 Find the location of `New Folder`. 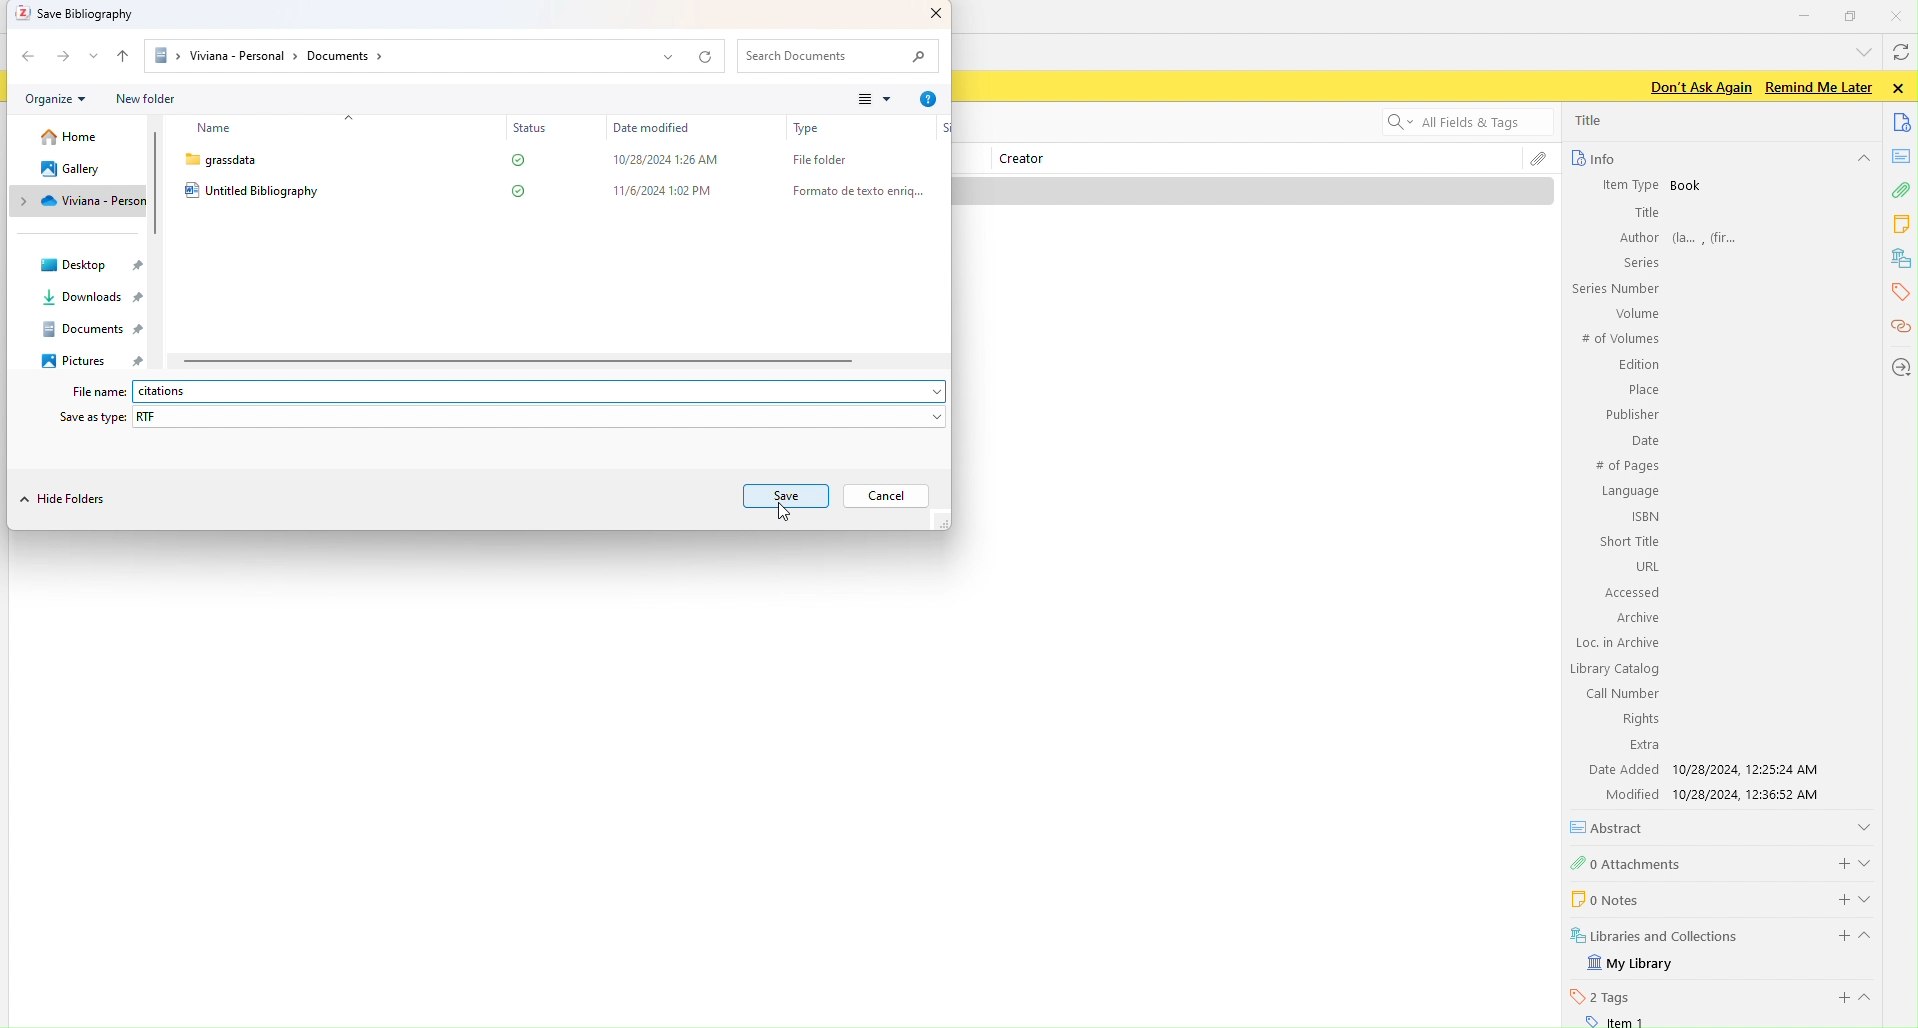

New Folder is located at coordinates (148, 99).